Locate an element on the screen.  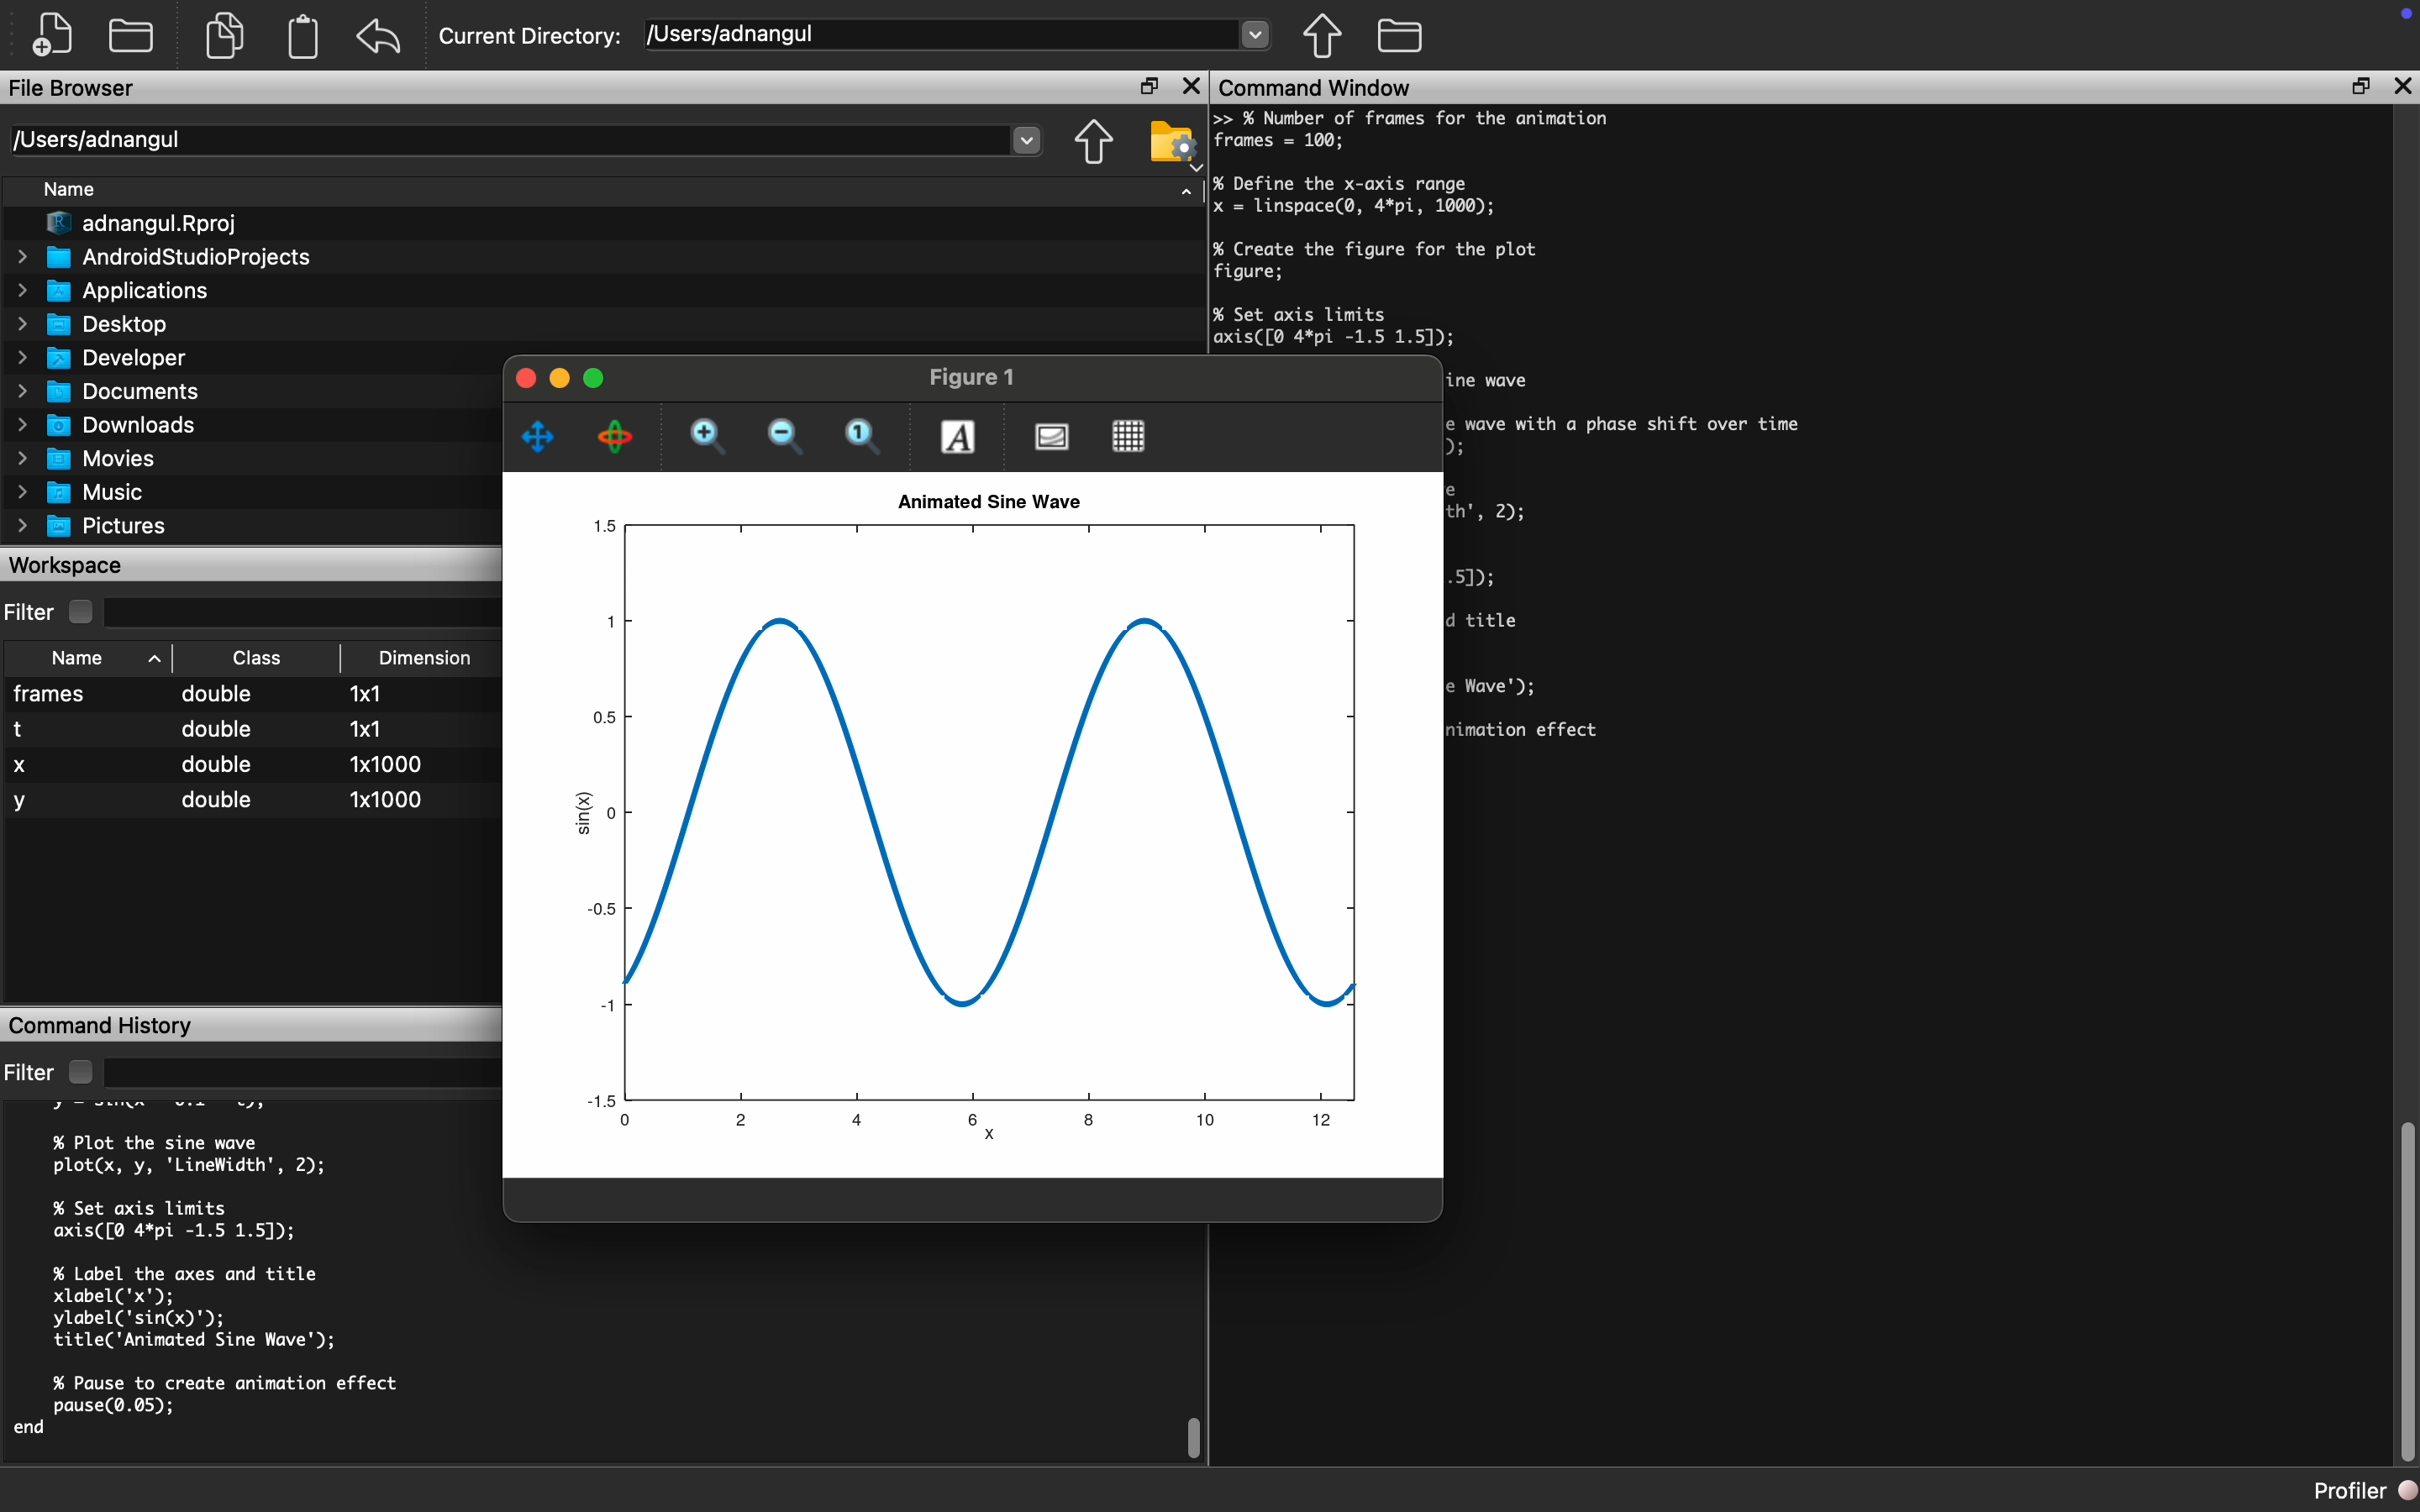
frames is located at coordinates (54, 694).